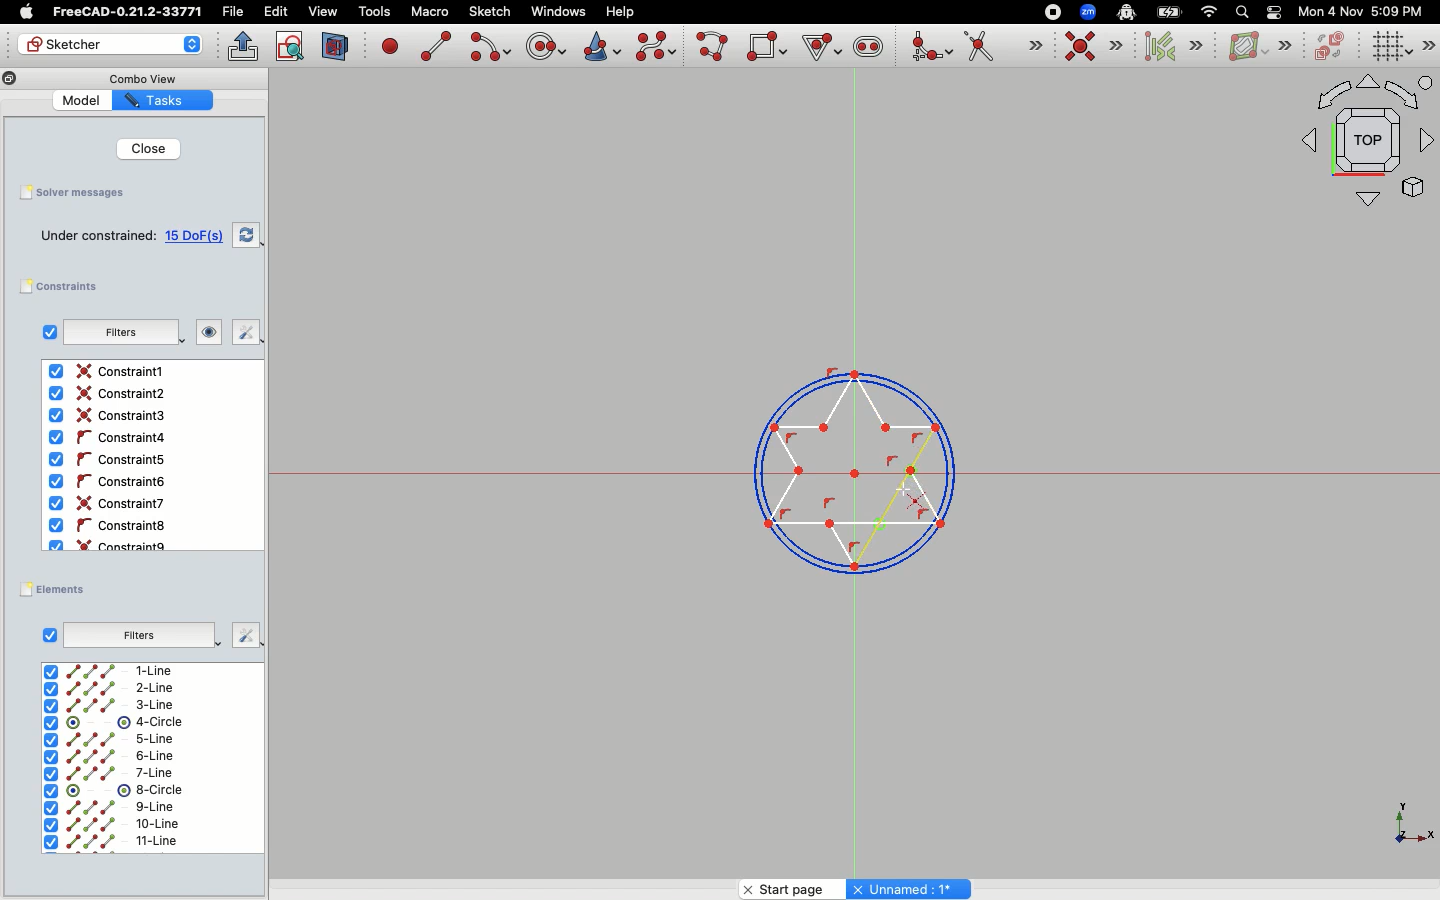 Image resolution: width=1440 pixels, height=900 pixels. What do you see at coordinates (105, 438) in the screenshot?
I see `Constraint4` at bounding box center [105, 438].